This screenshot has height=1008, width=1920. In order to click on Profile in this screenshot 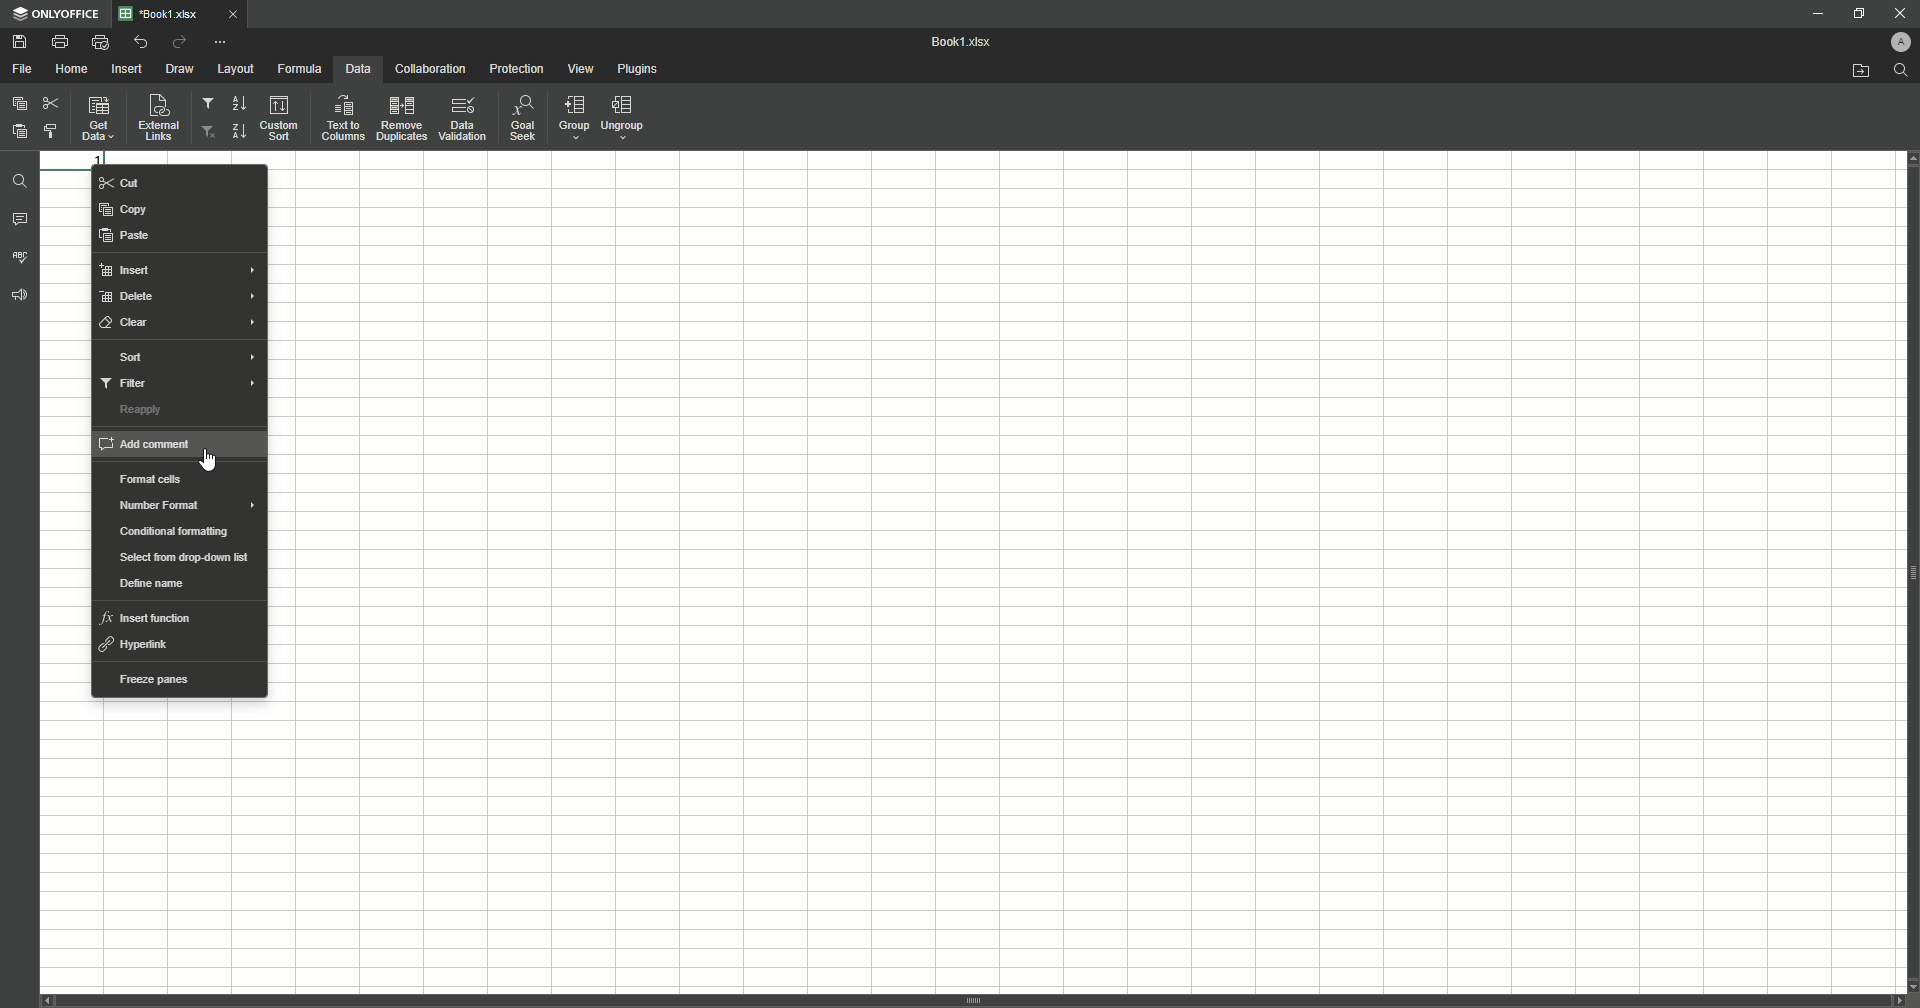, I will do `click(1893, 42)`.